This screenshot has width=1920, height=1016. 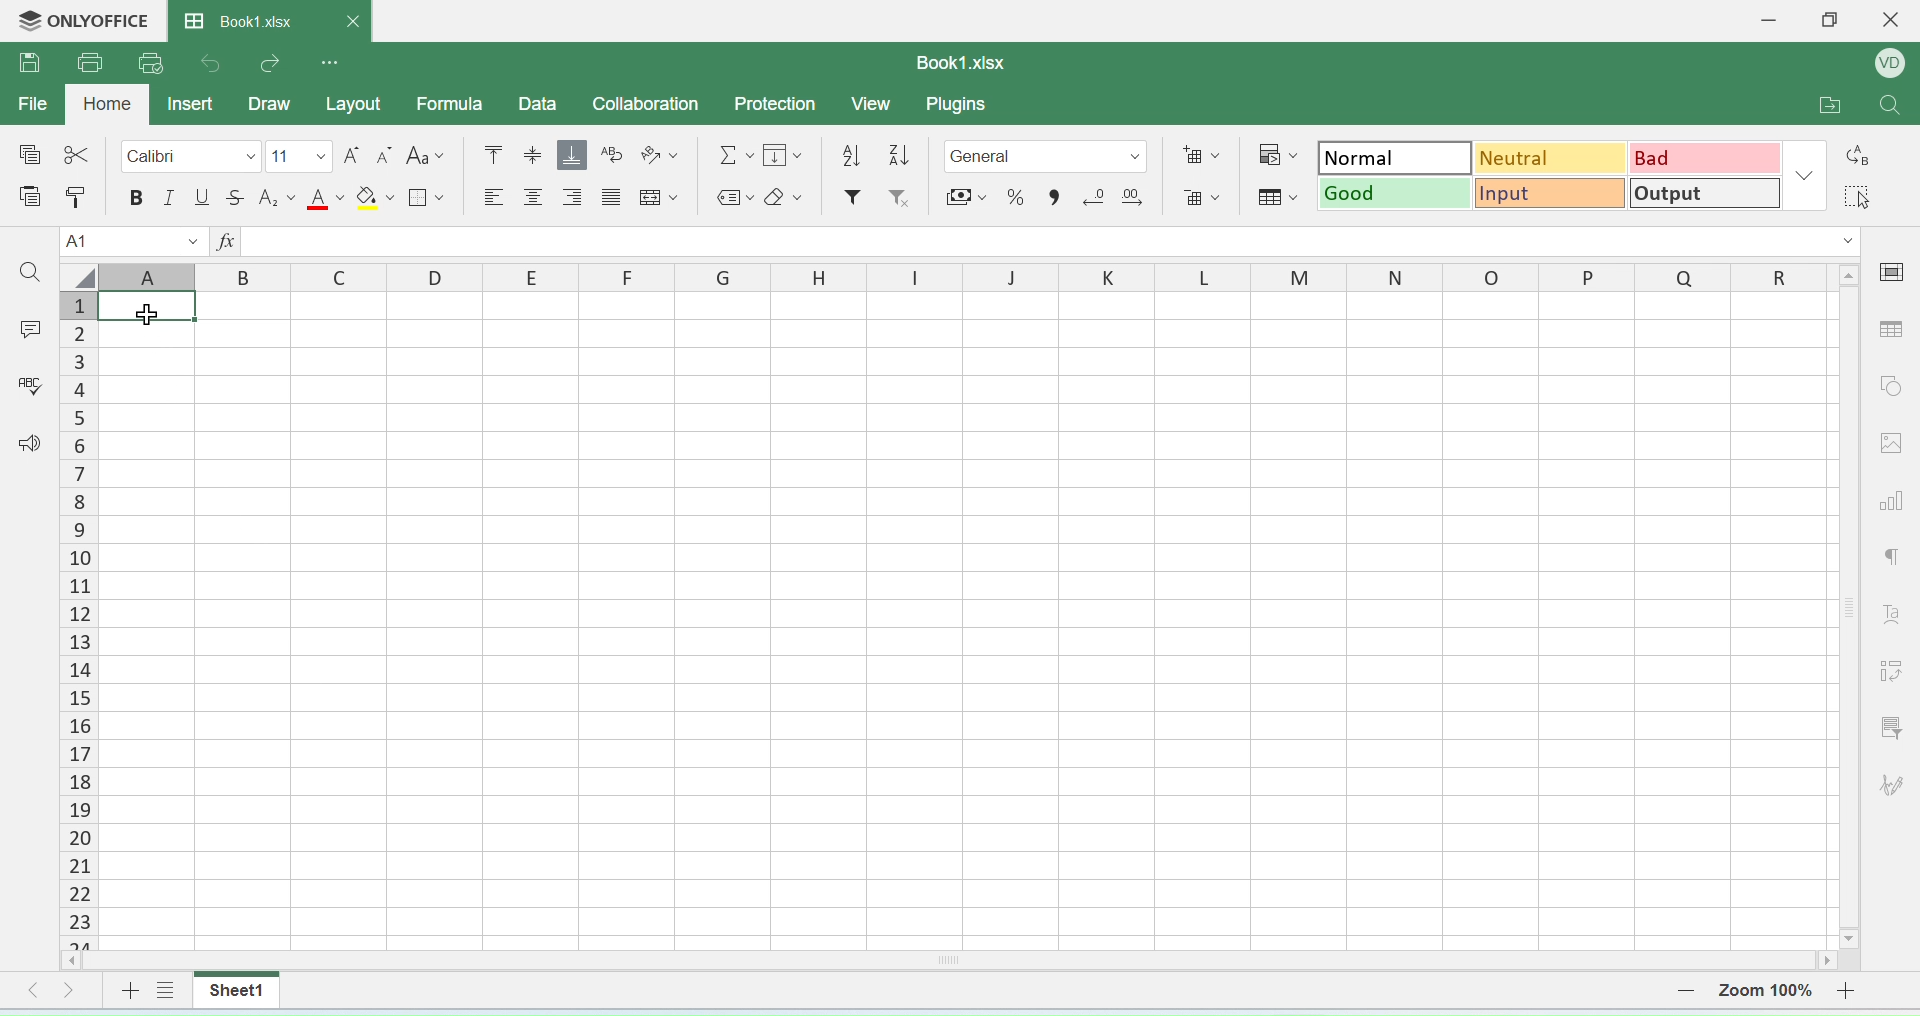 What do you see at coordinates (1547, 158) in the screenshot?
I see `neutral` at bounding box center [1547, 158].